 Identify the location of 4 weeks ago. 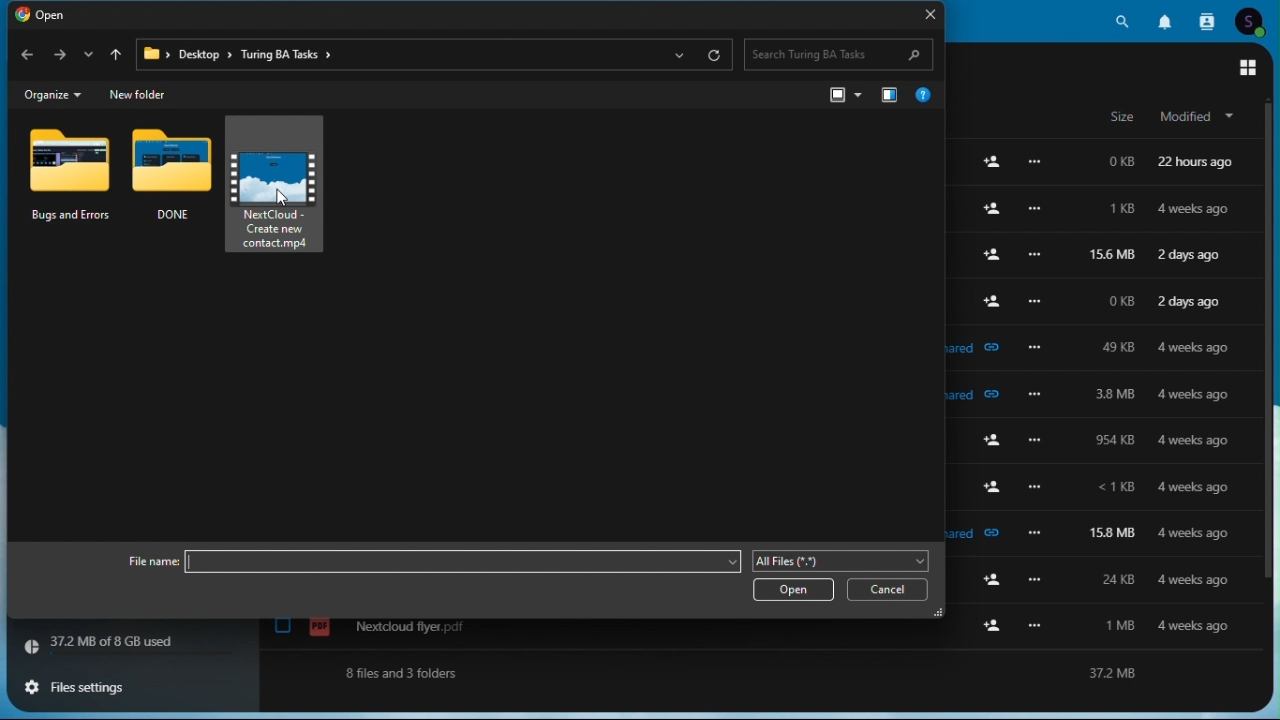
(1194, 489).